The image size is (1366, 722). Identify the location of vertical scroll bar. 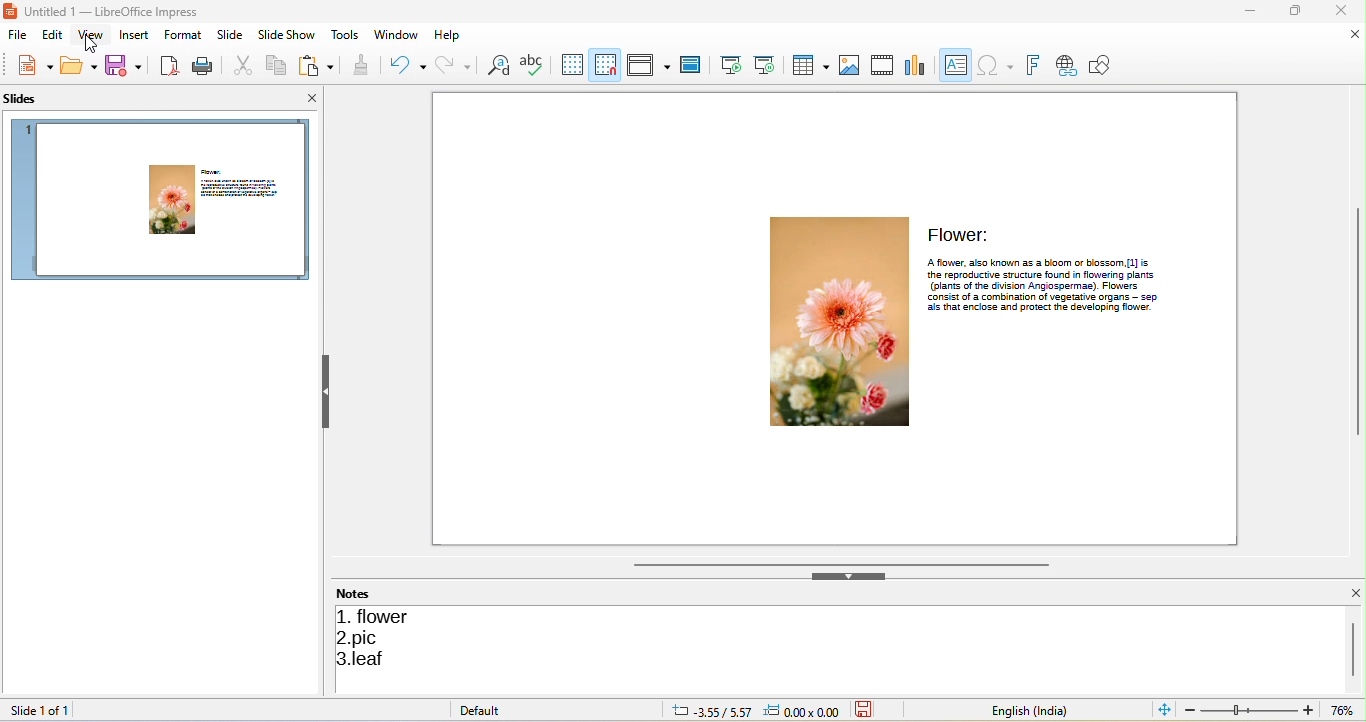
(1357, 320).